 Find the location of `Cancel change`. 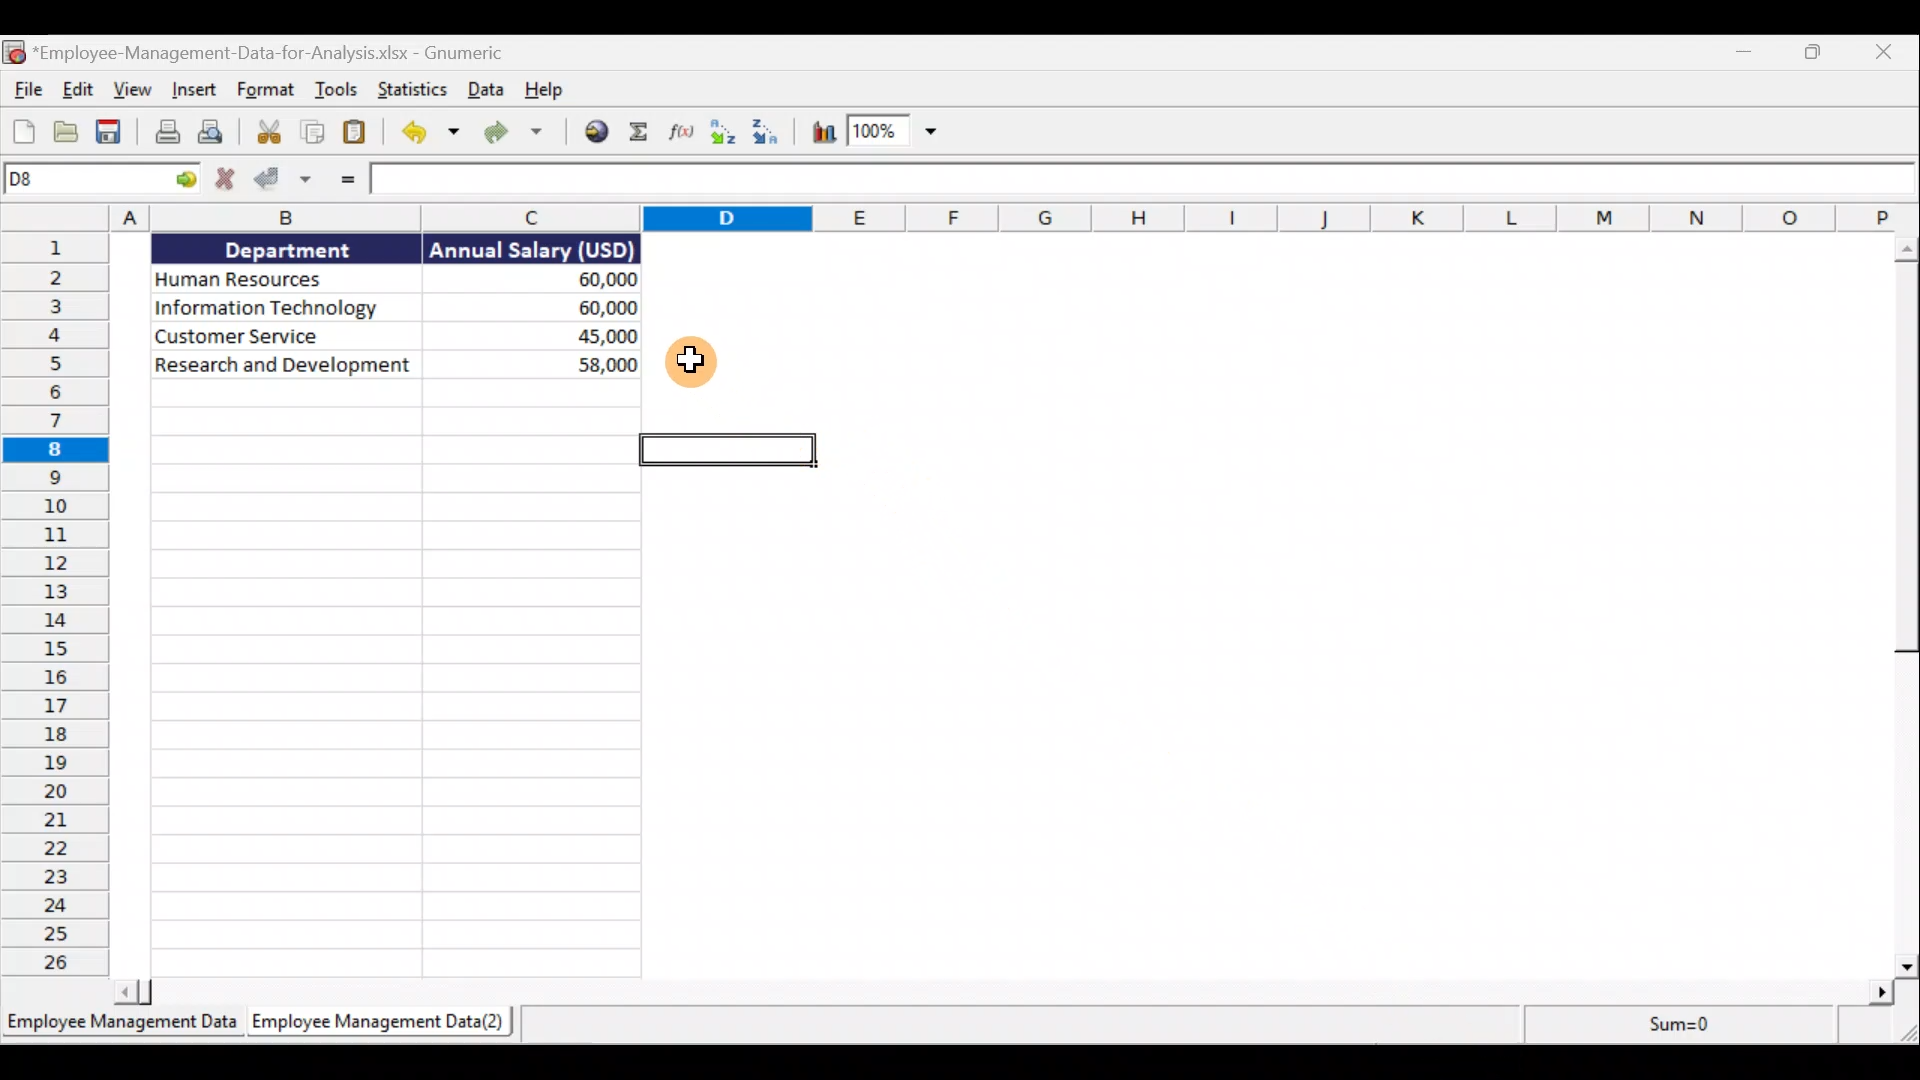

Cancel change is located at coordinates (221, 181).